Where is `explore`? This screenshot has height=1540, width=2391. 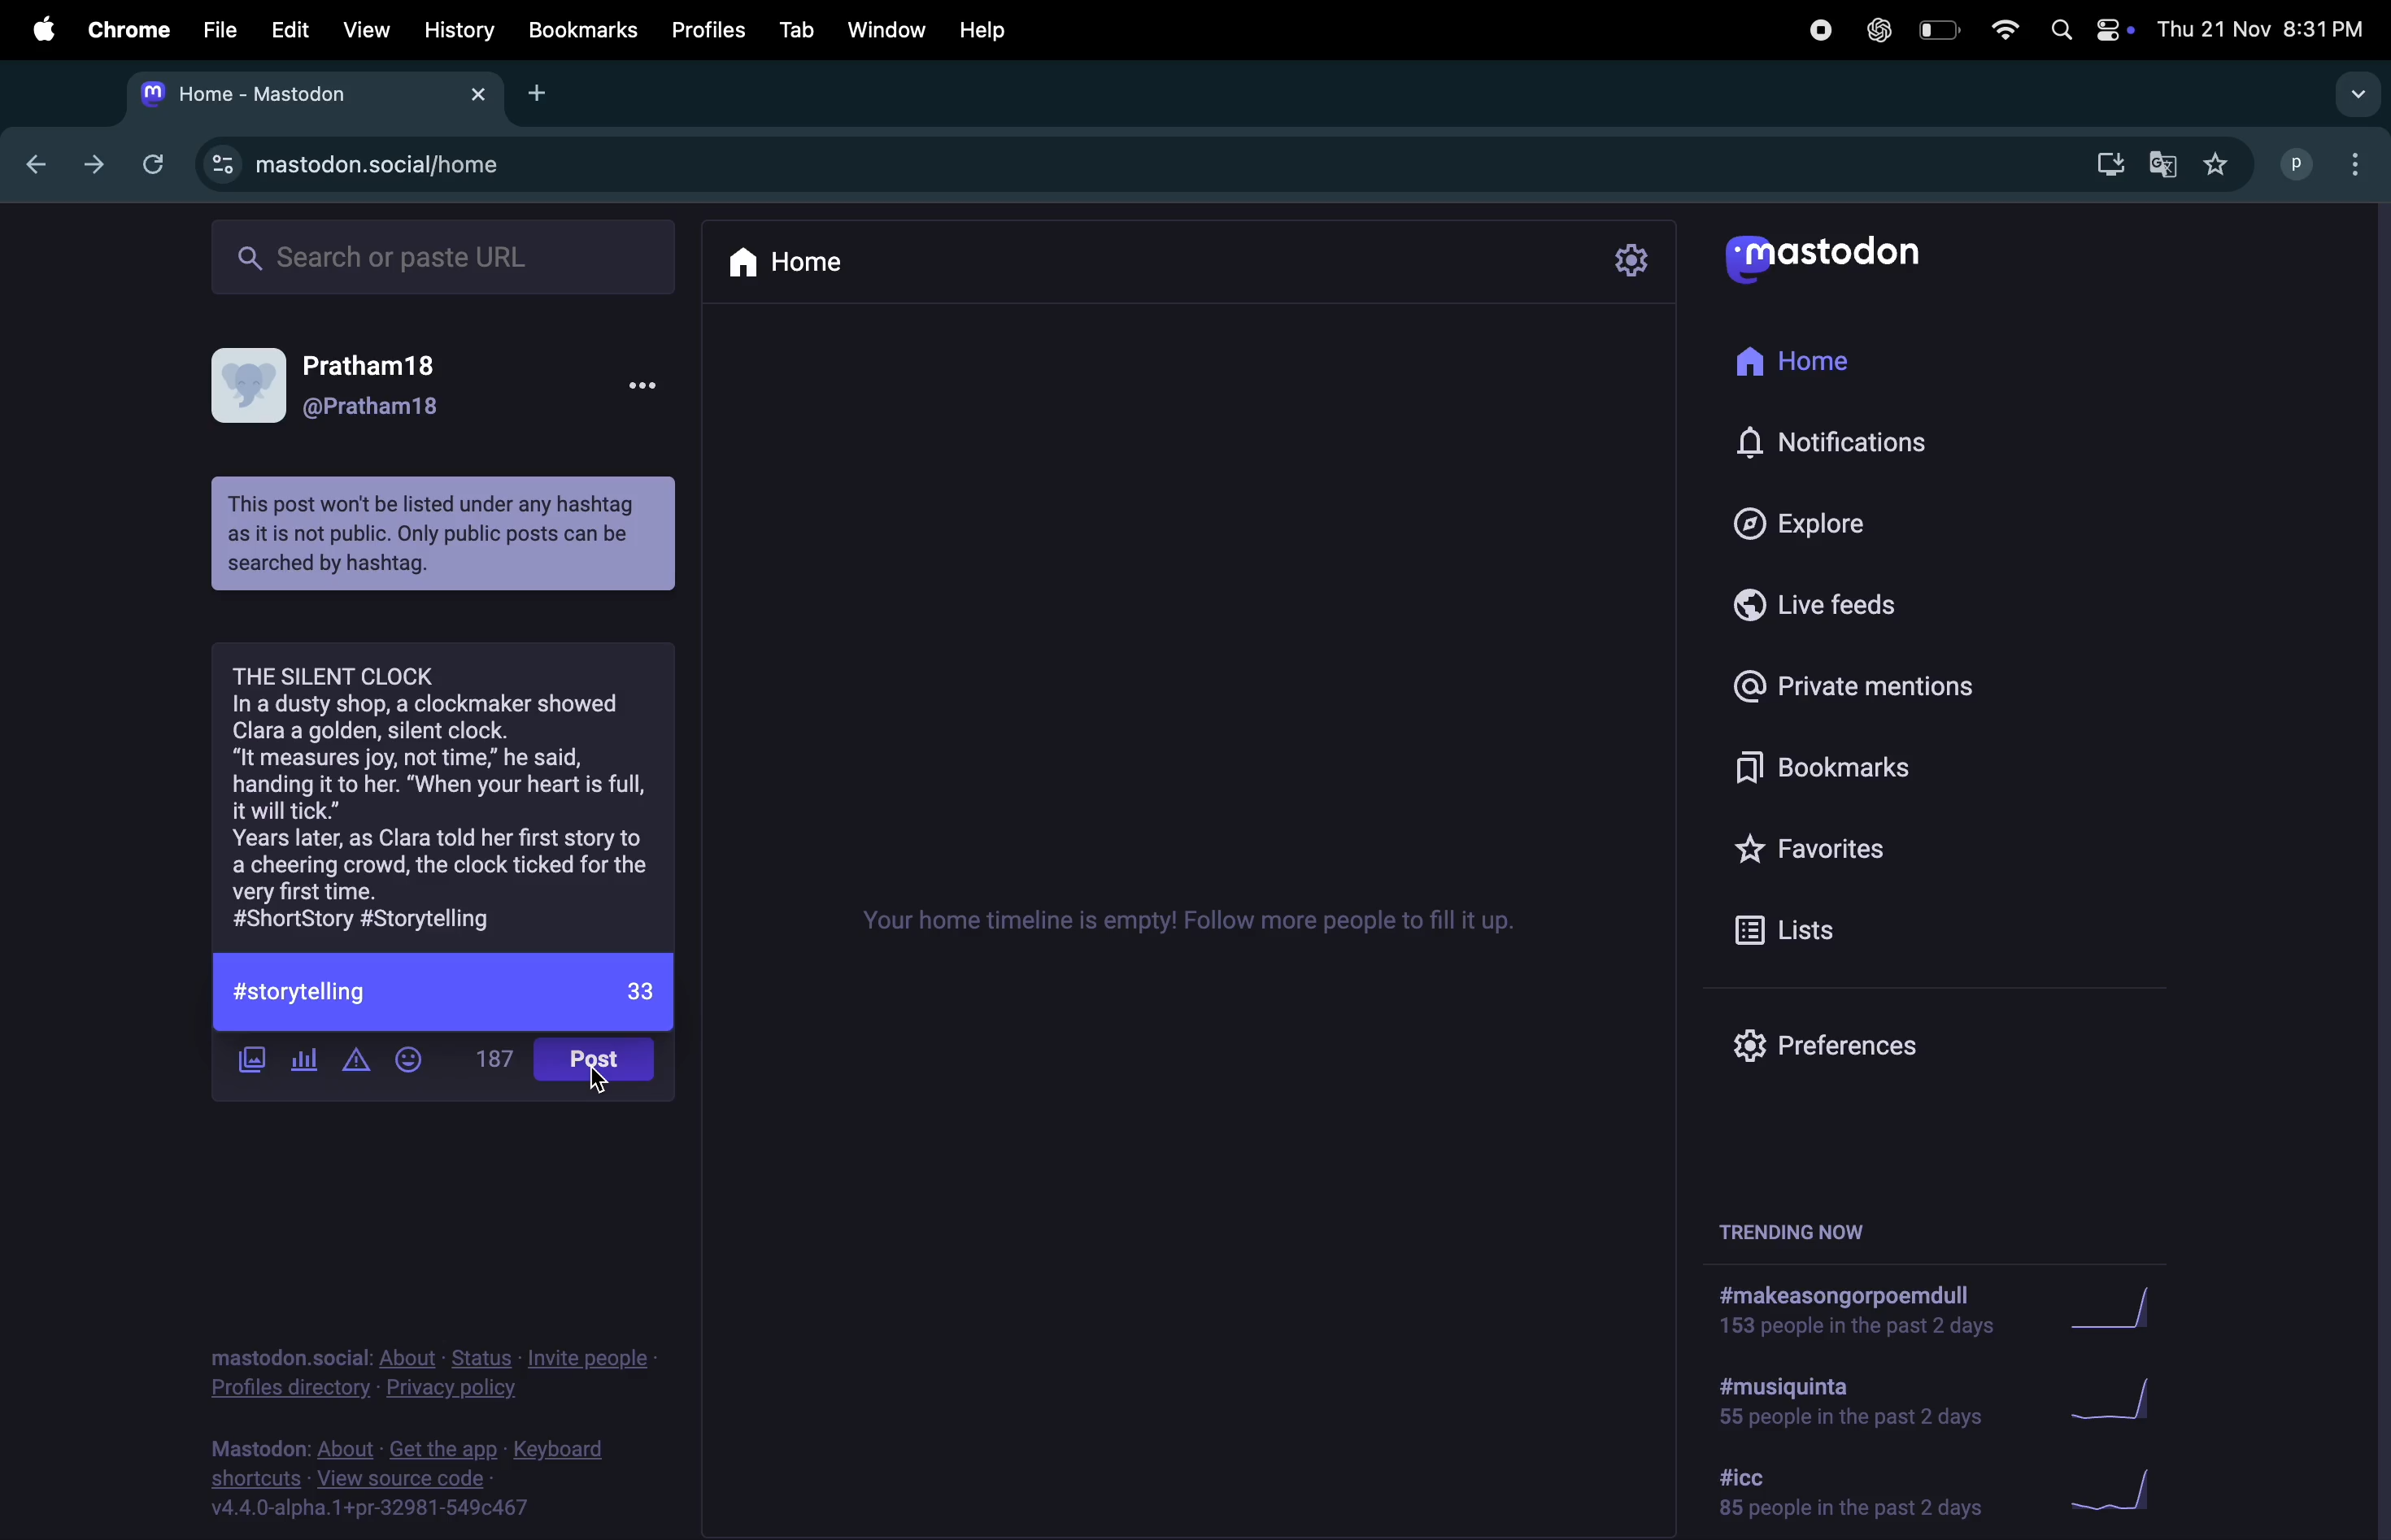
explore is located at coordinates (1818, 522).